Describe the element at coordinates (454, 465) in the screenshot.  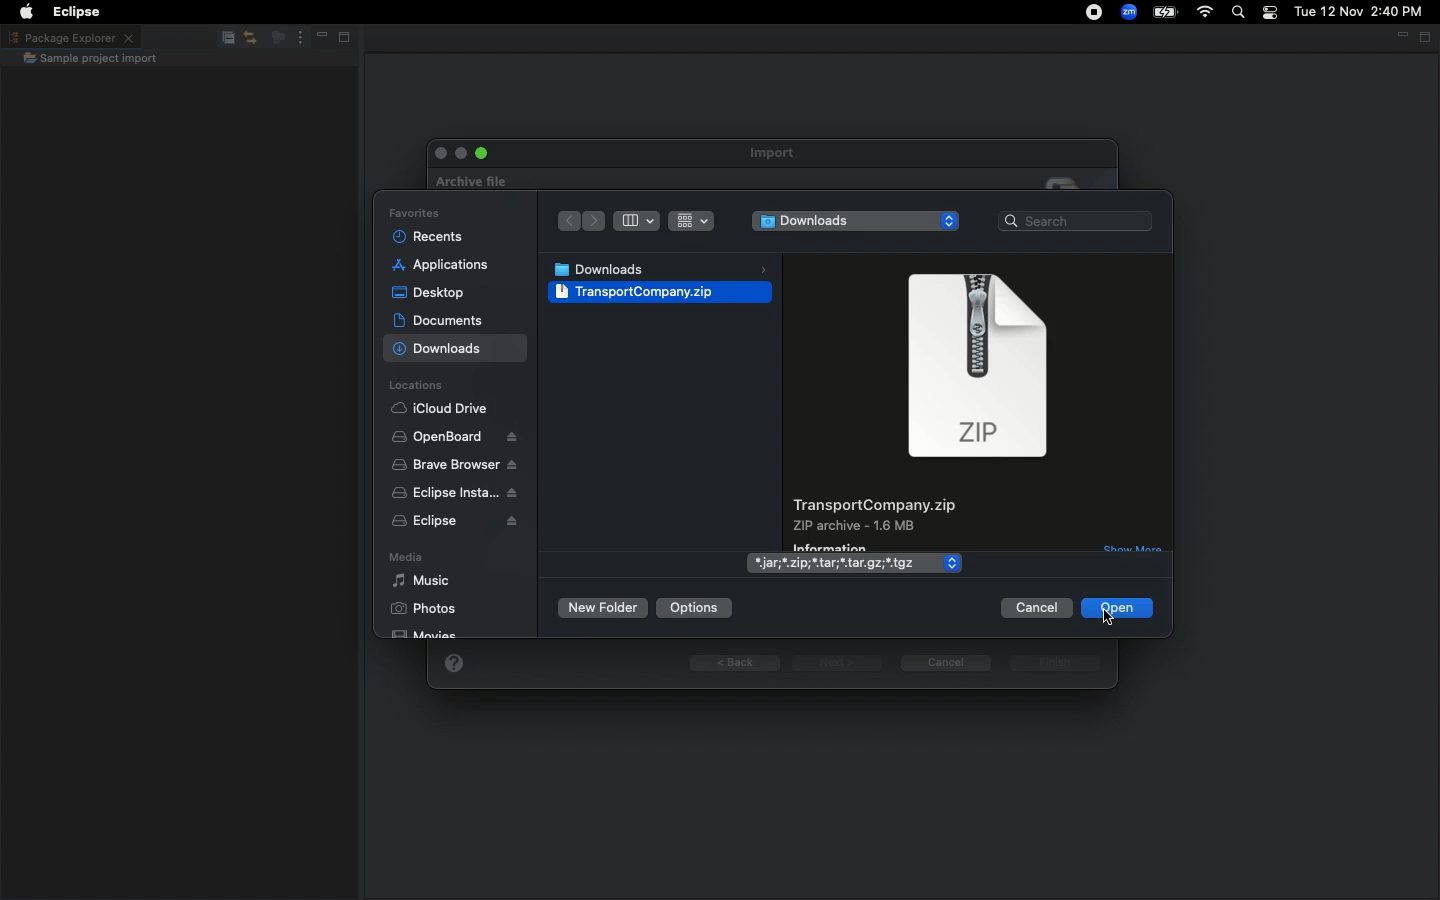
I see `Brave browser` at that location.